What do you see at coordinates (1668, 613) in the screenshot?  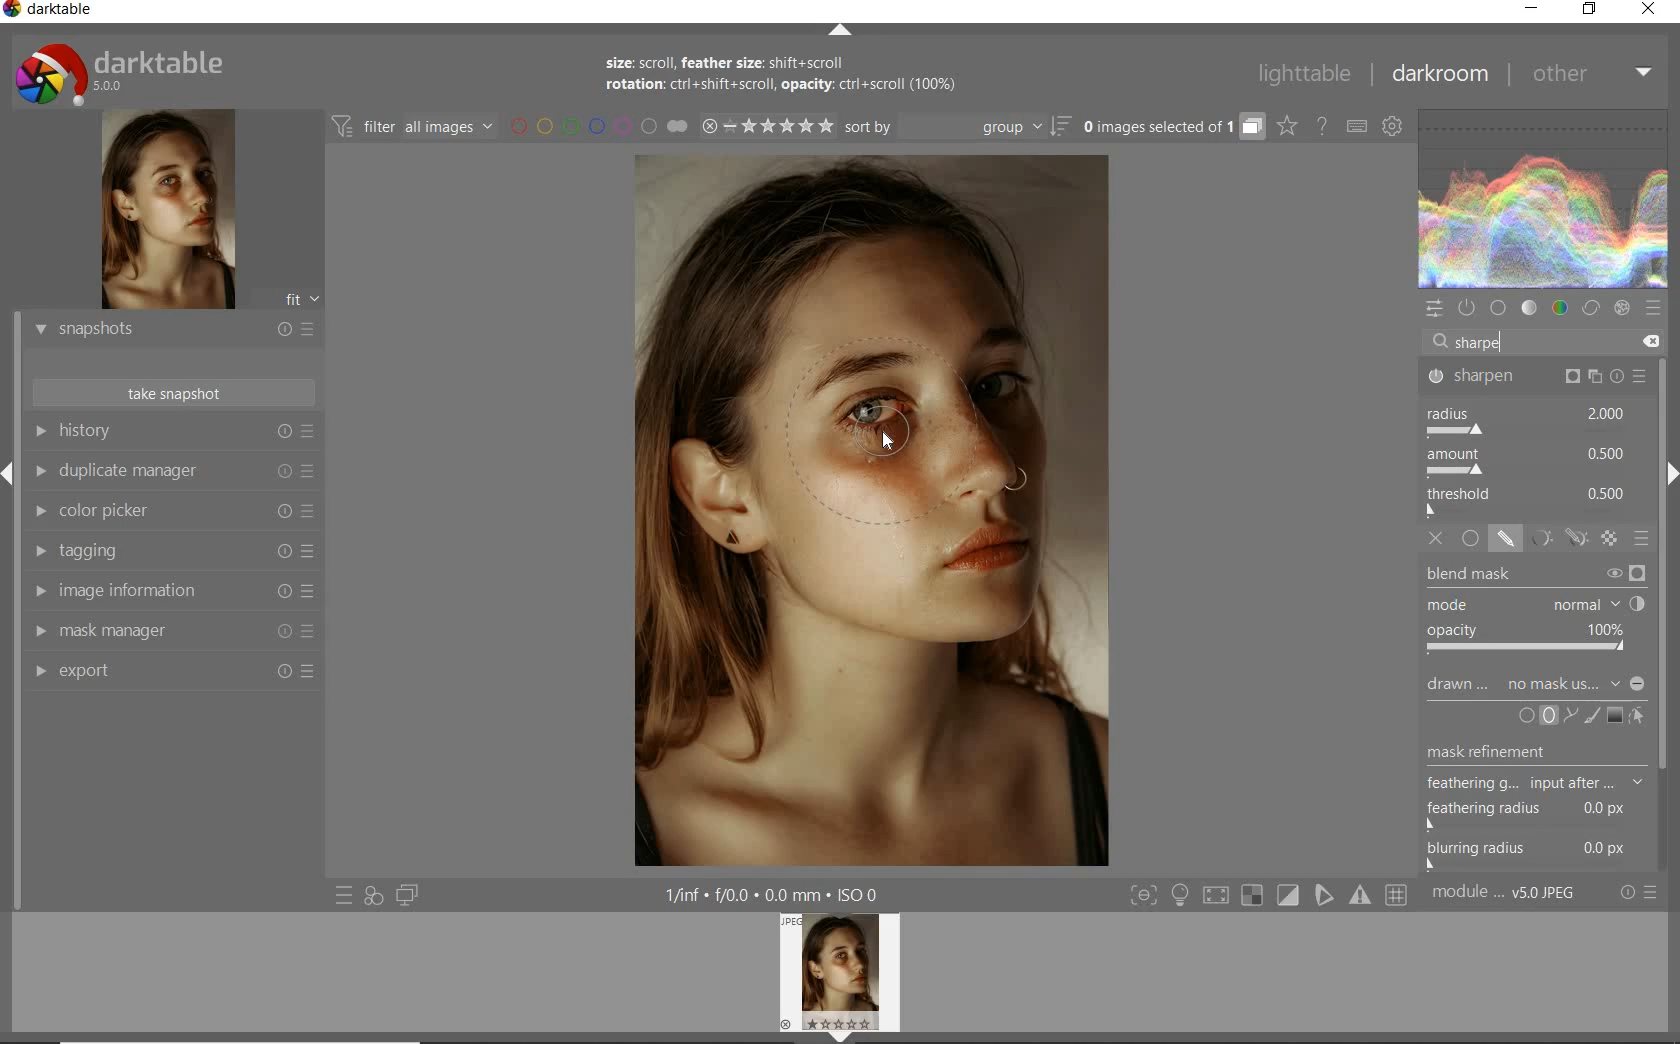 I see `scrollbar` at bounding box center [1668, 613].